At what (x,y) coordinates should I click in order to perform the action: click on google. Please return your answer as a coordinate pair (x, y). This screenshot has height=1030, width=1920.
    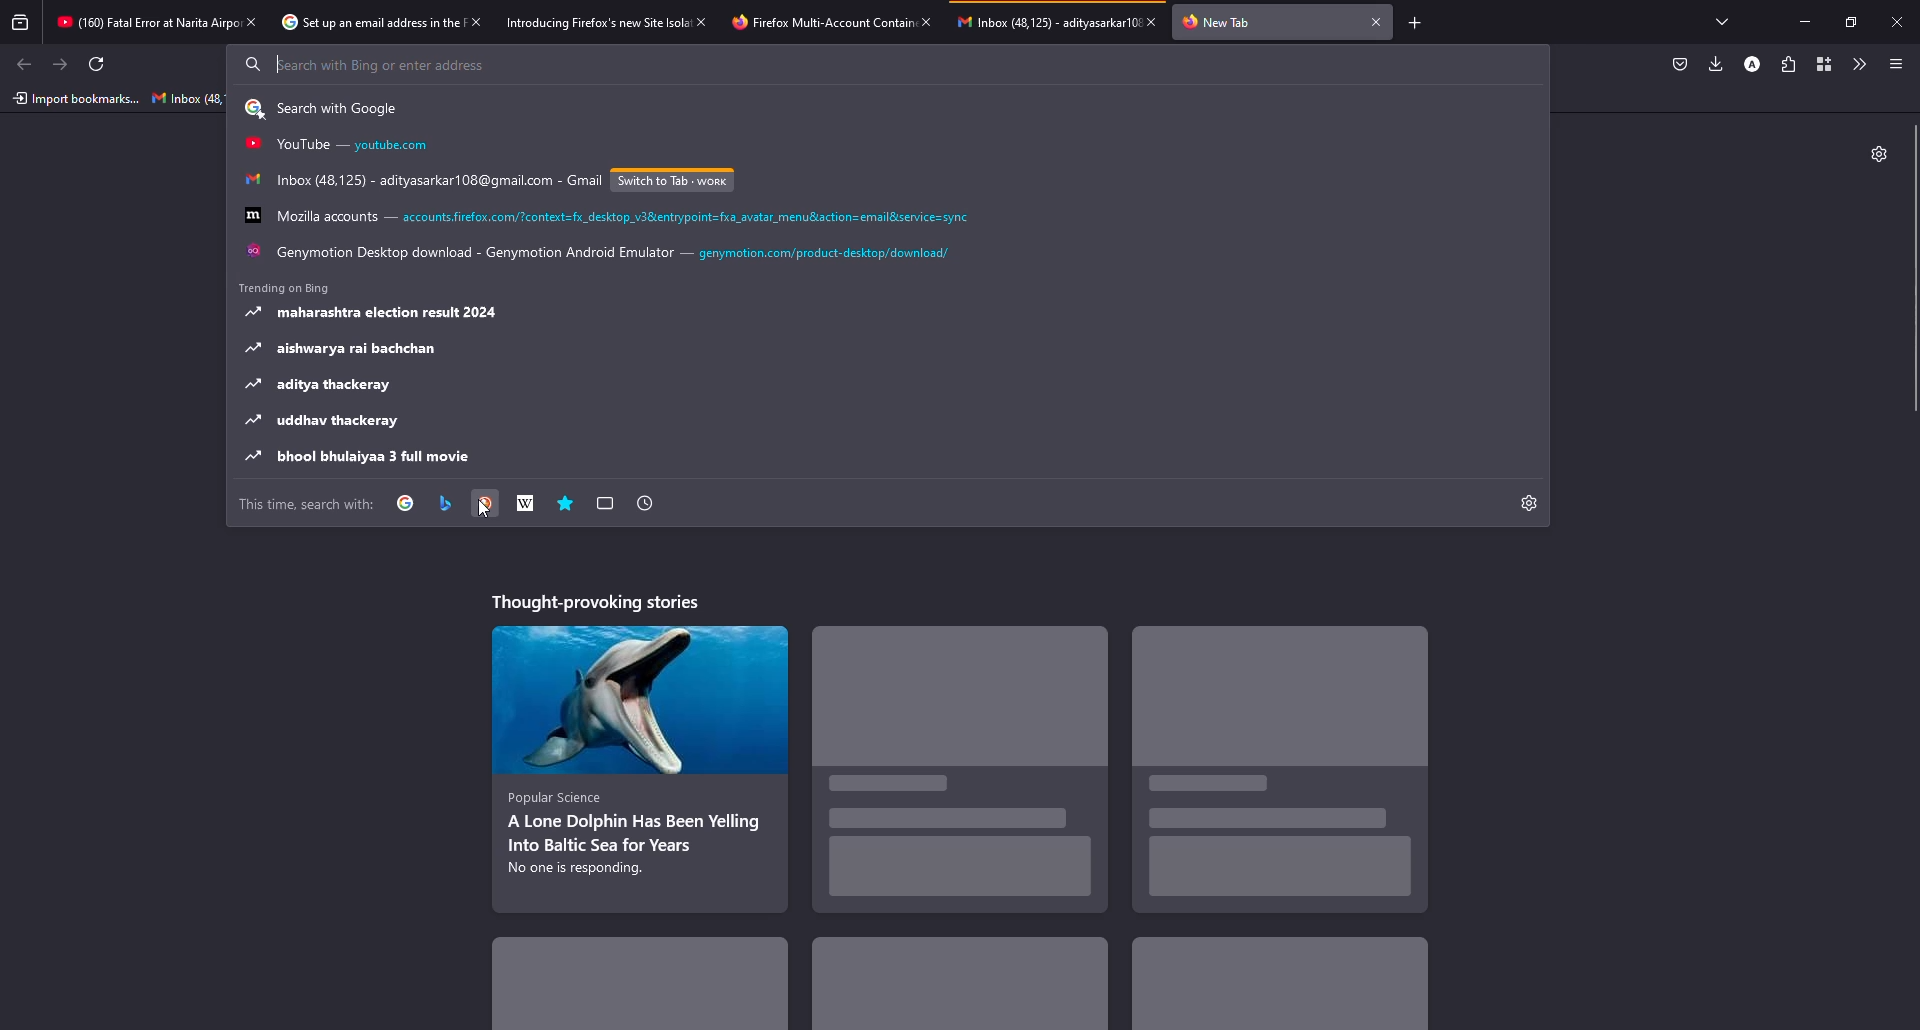
    Looking at the image, I should click on (406, 503).